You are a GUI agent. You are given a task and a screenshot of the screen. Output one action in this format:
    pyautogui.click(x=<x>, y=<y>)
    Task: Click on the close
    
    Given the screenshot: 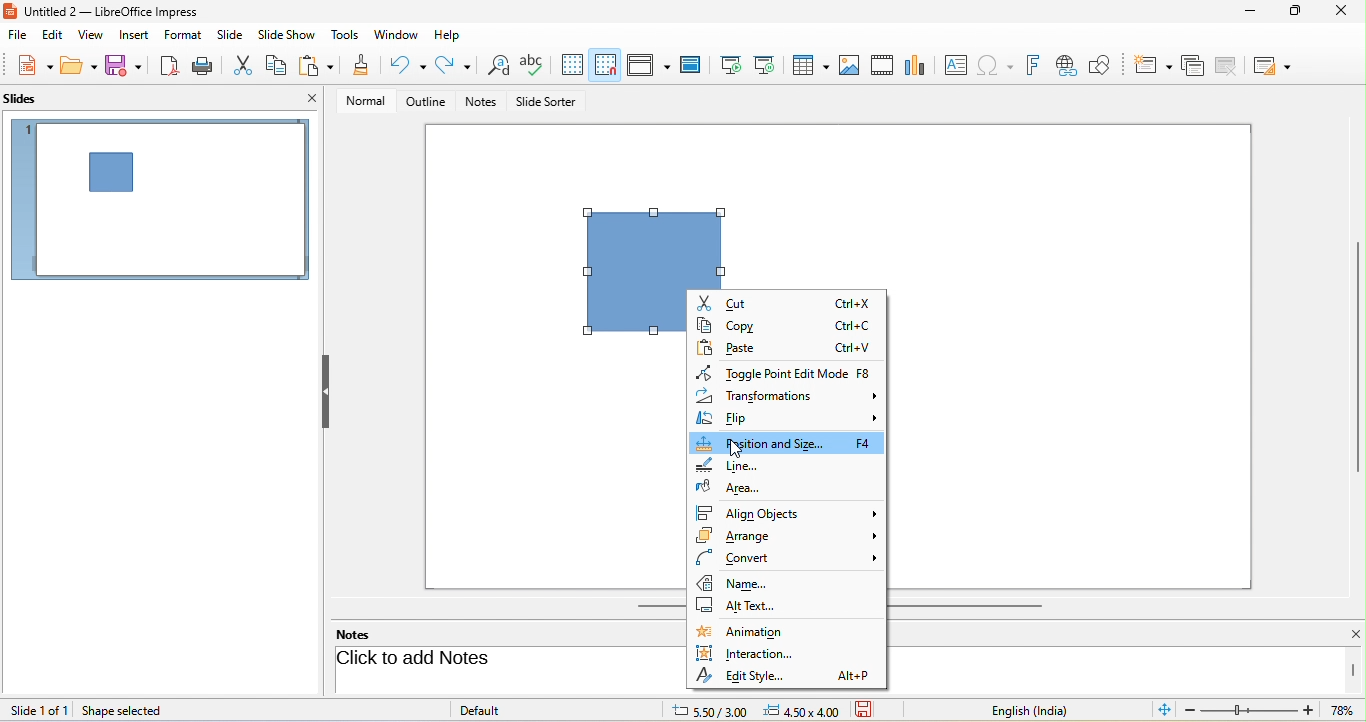 What is the action you would take?
    pyautogui.click(x=1339, y=12)
    